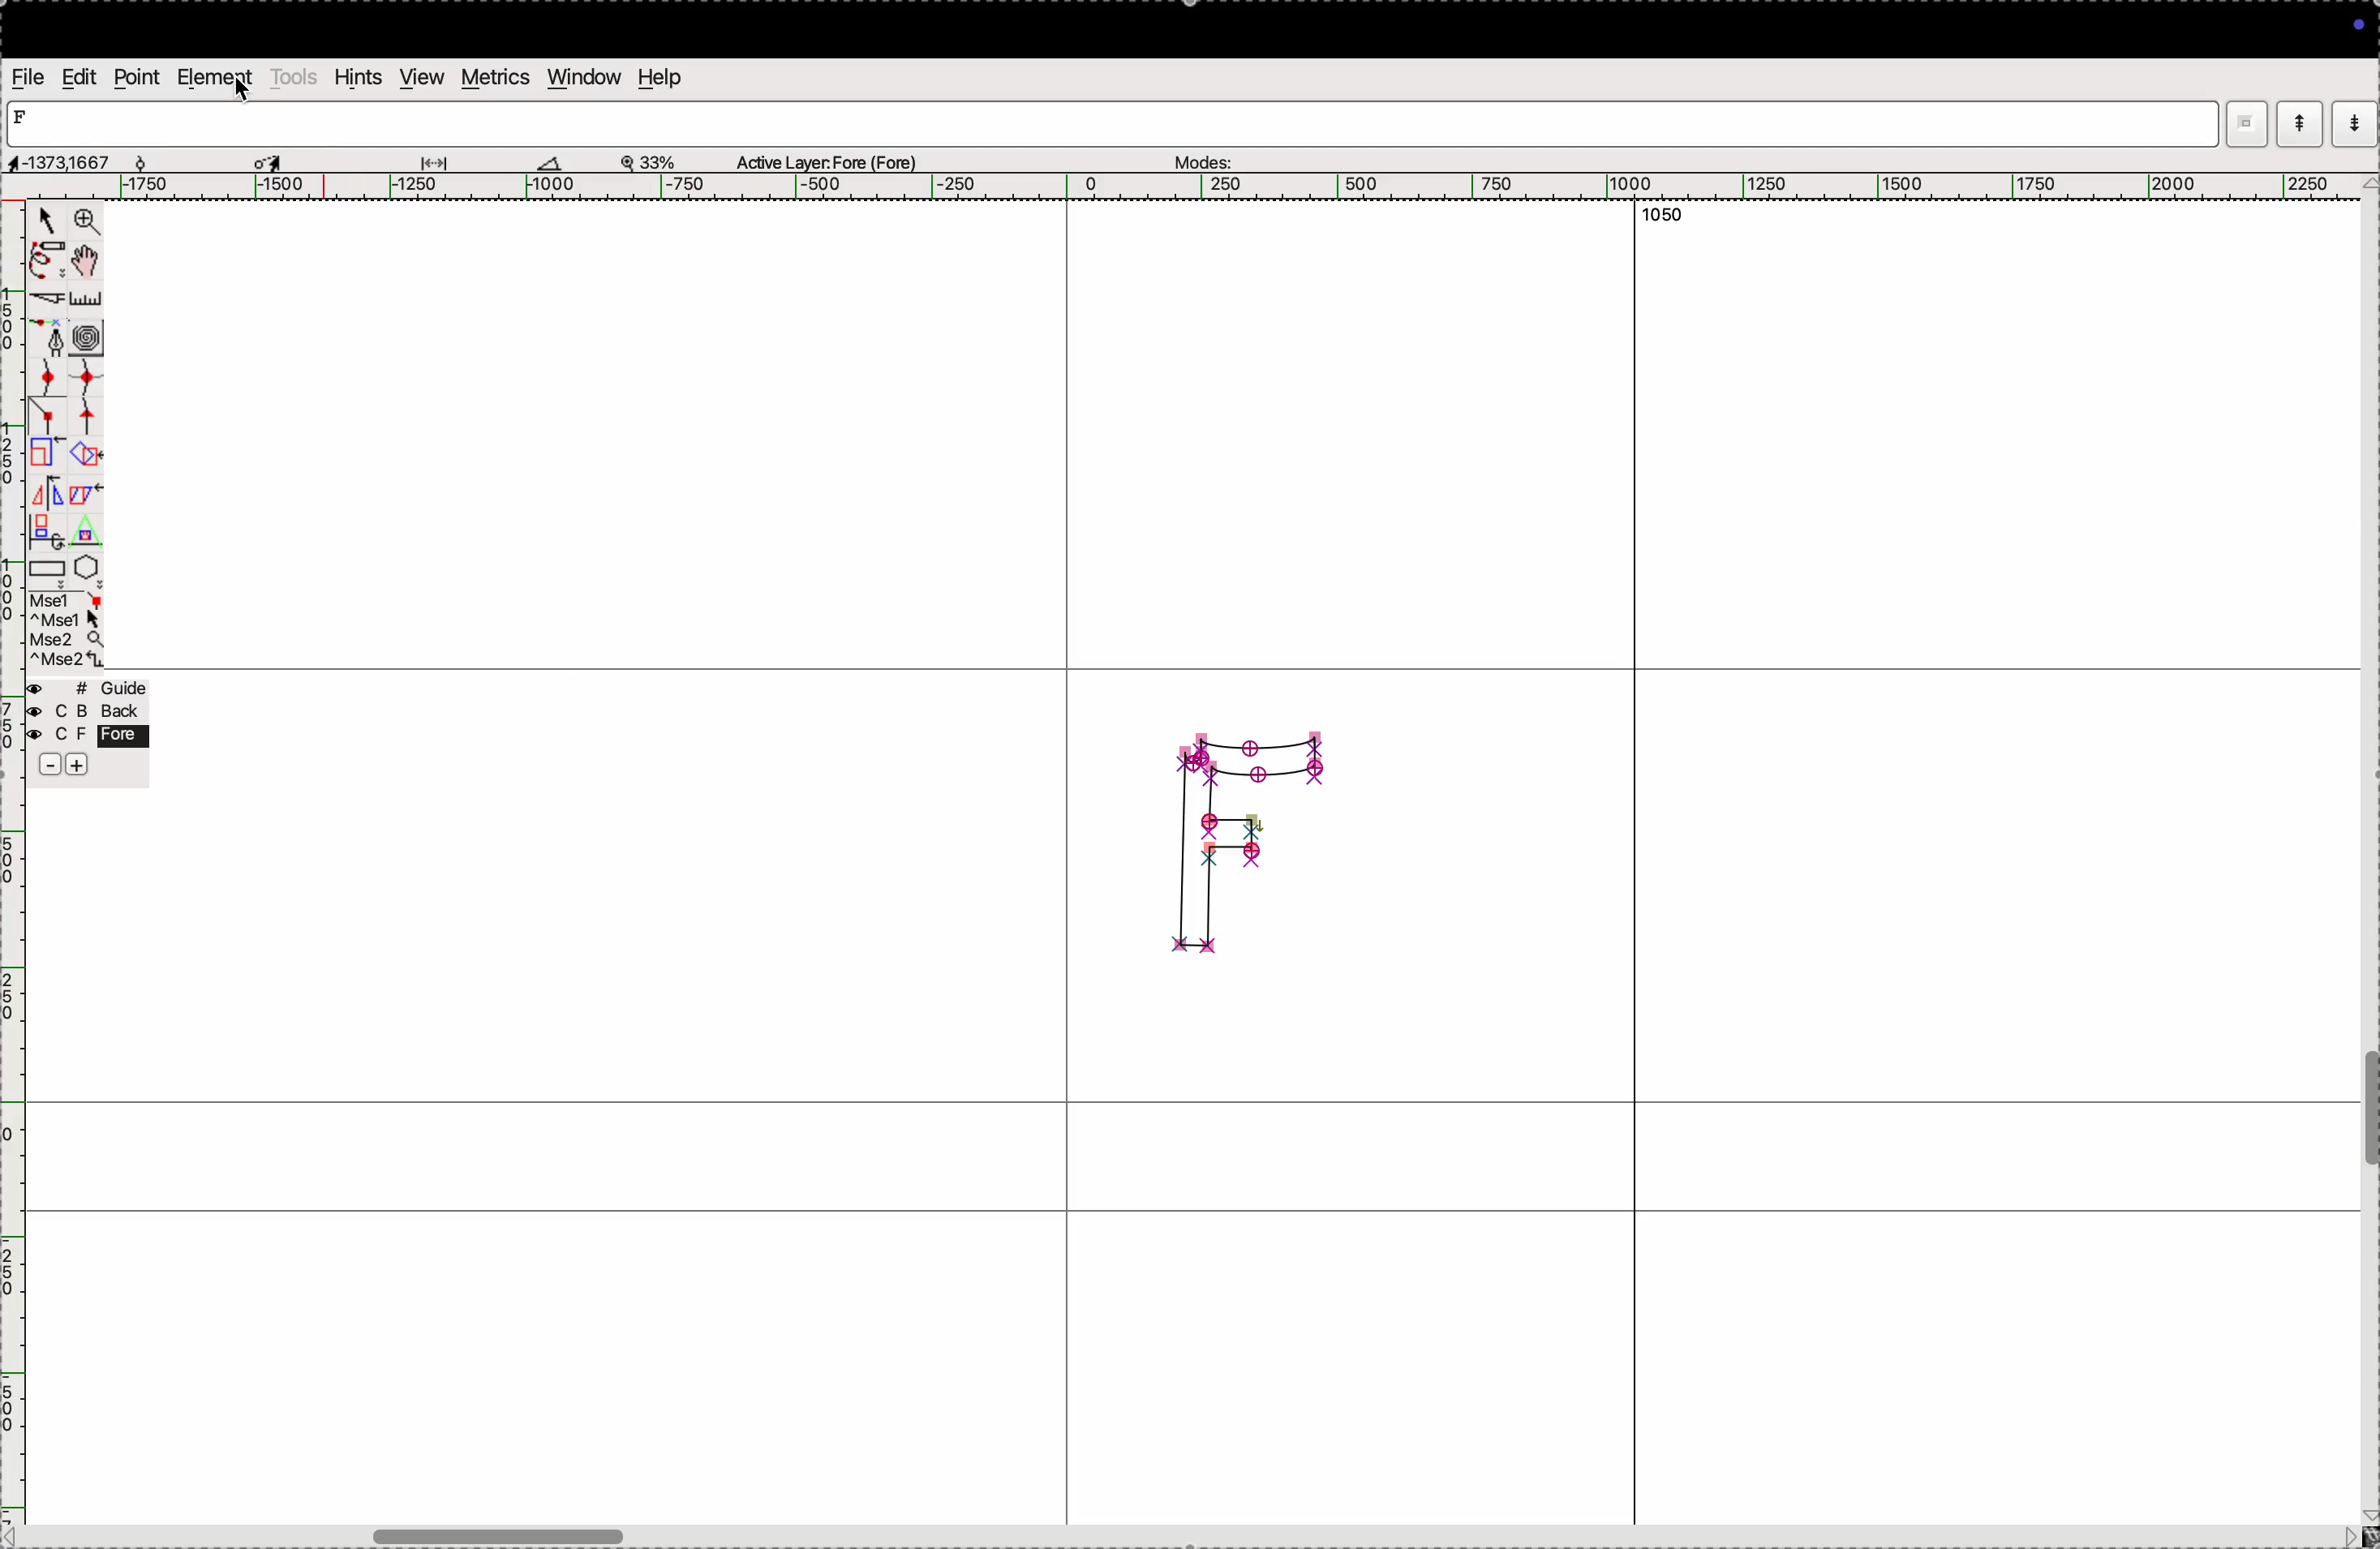 The height and width of the screenshot is (1549, 2380). I want to click on pen, so click(44, 263).